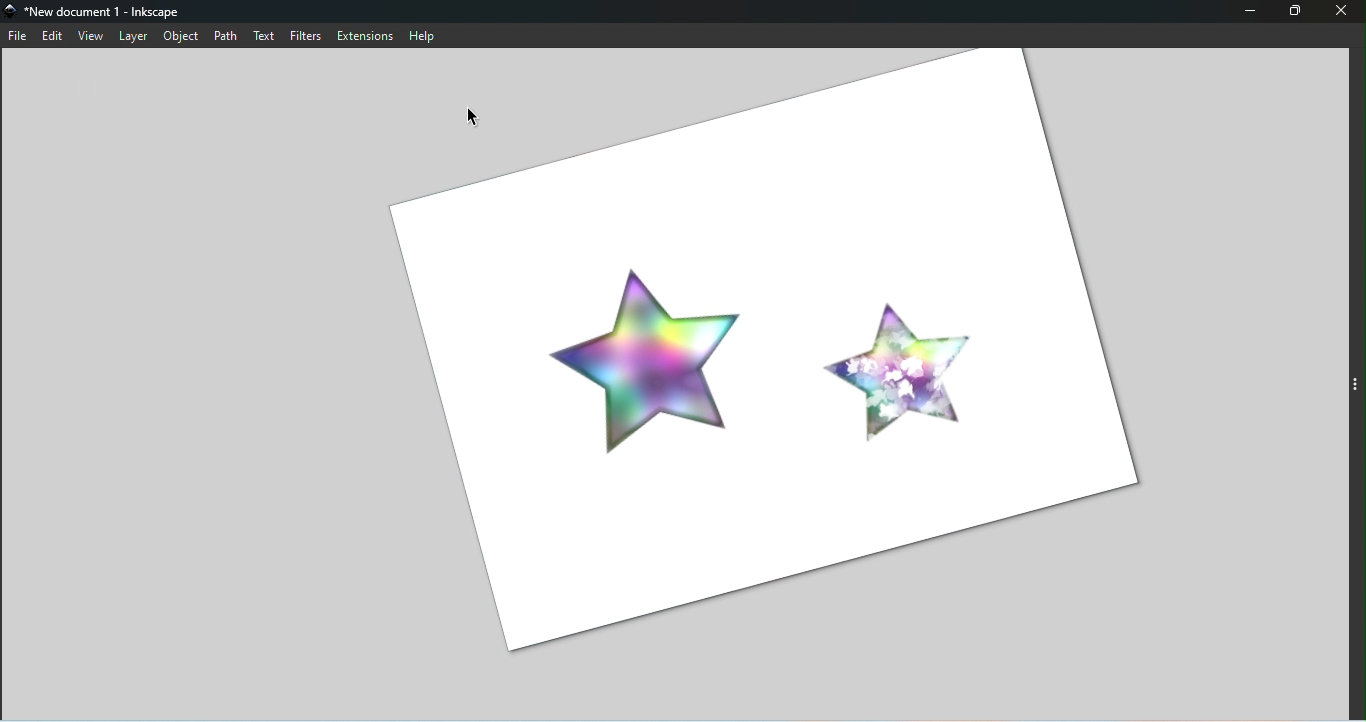 The image size is (1366, 722). Describe the element at coordinates (1343, 13) in the screenshot. I see `Close` at that location.